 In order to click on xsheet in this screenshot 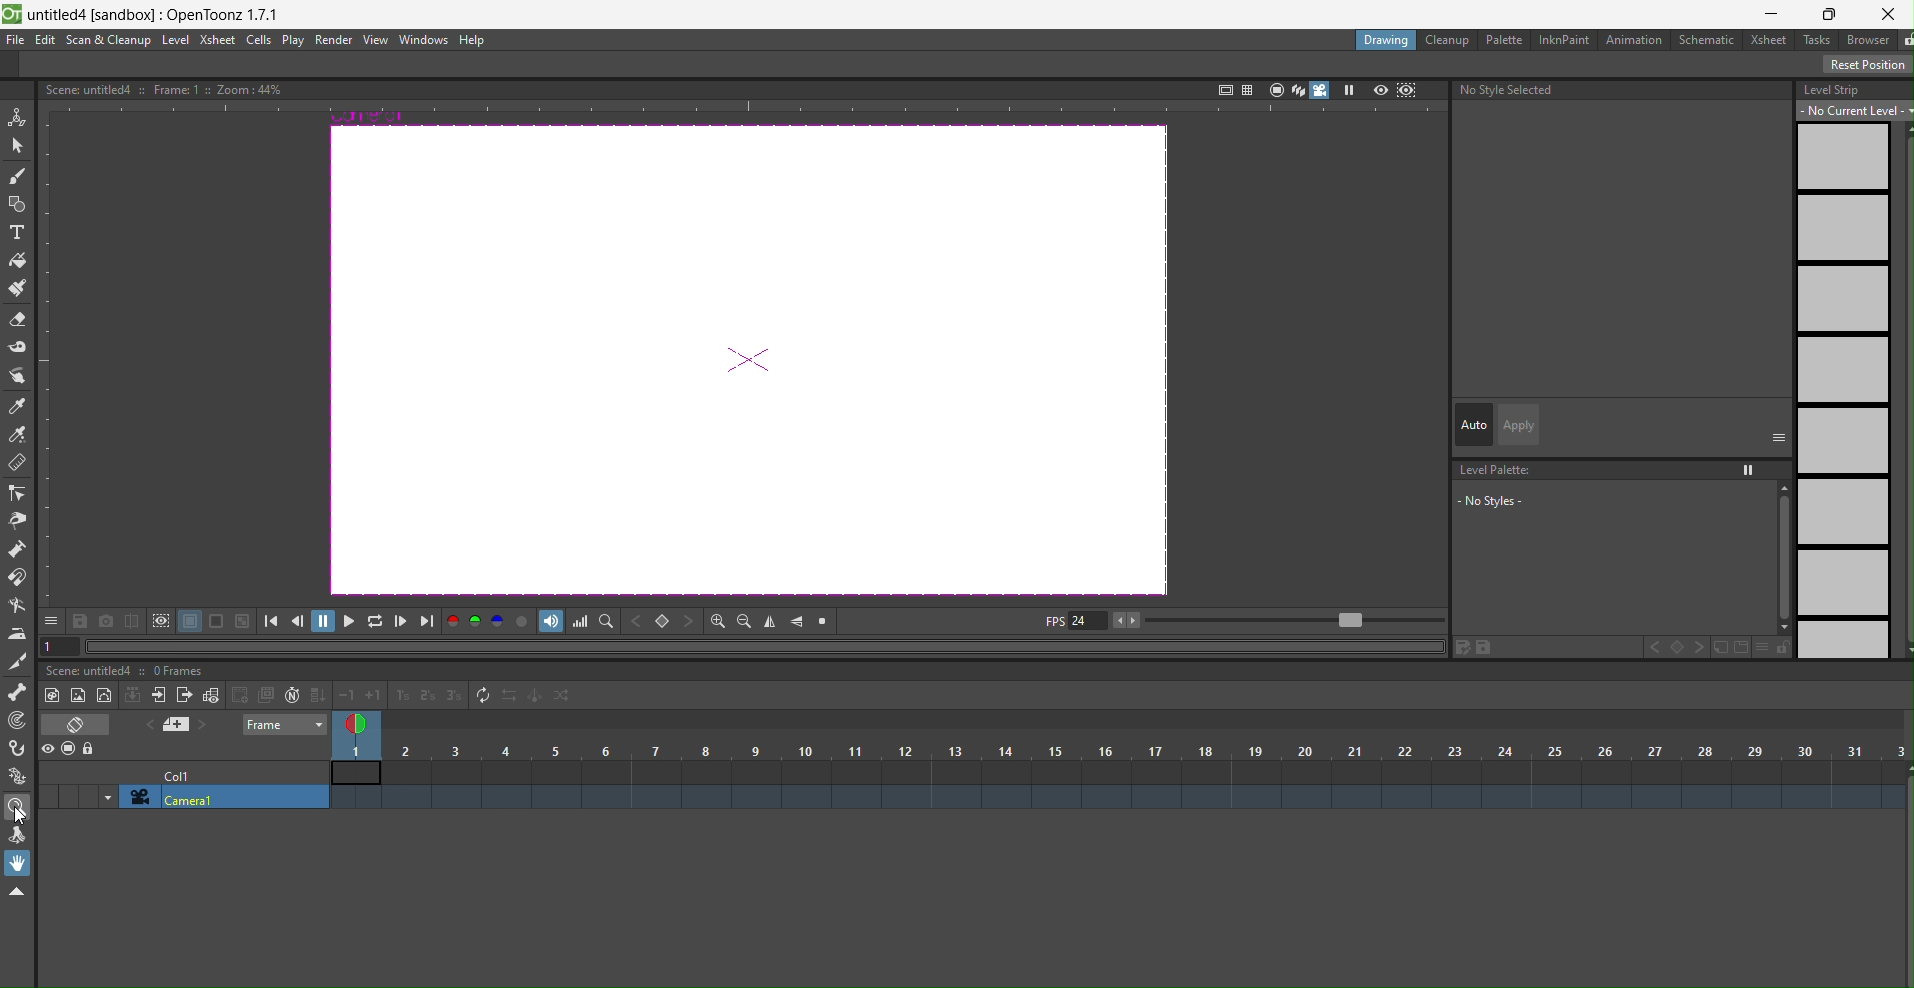, I will do `click(1770, 40)`.